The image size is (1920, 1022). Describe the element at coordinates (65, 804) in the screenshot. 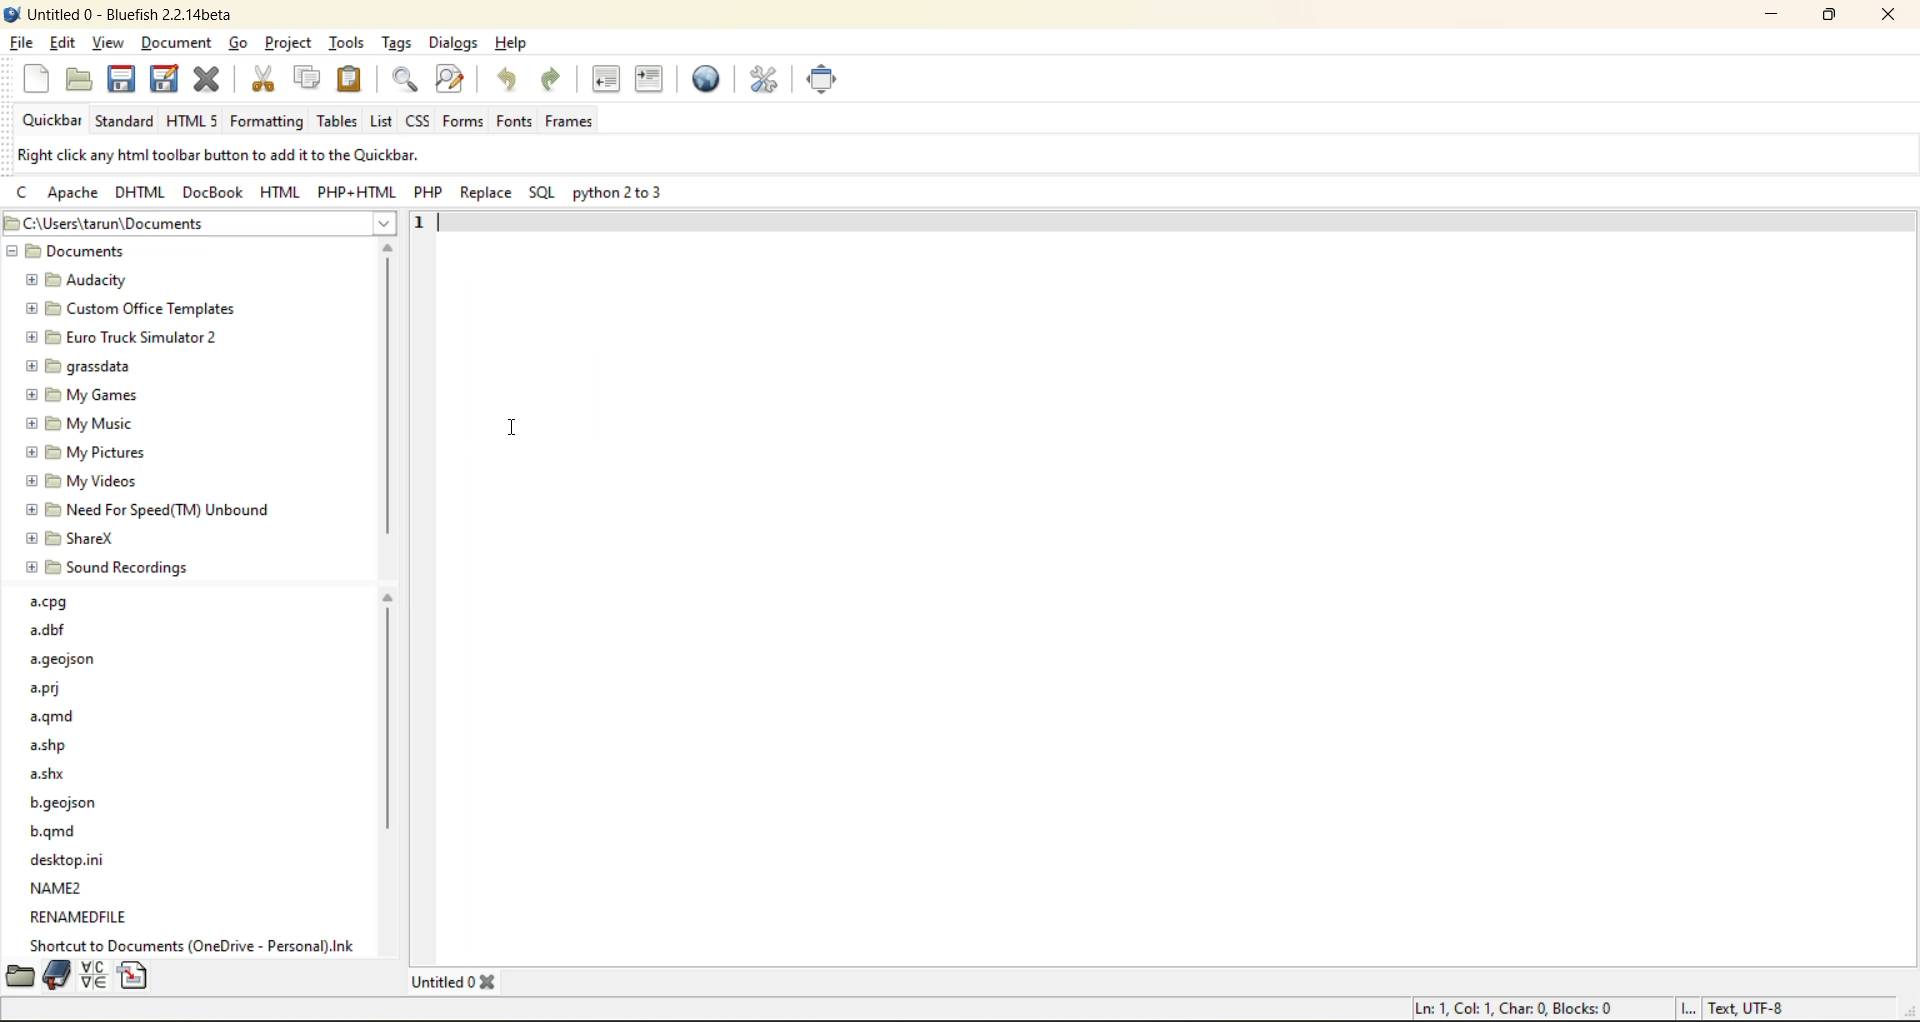

I see `b.geojson` at that location.